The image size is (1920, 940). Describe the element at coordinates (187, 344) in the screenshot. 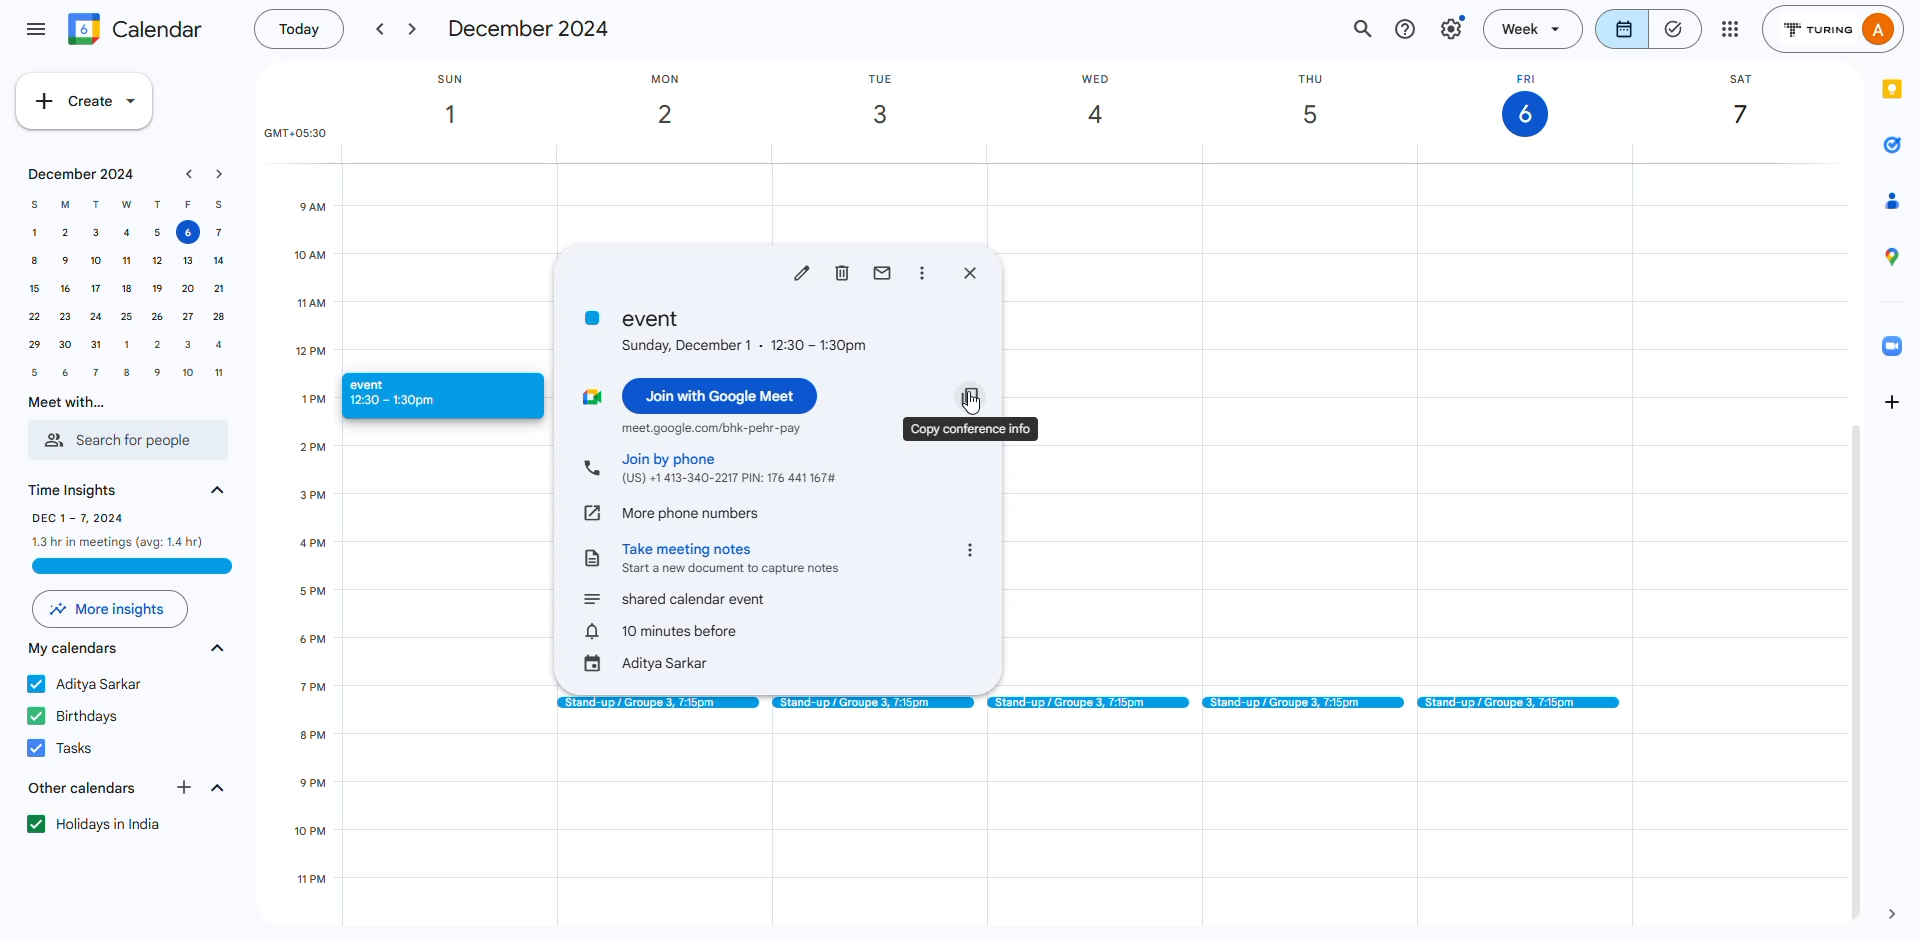

I see `3` at that location.